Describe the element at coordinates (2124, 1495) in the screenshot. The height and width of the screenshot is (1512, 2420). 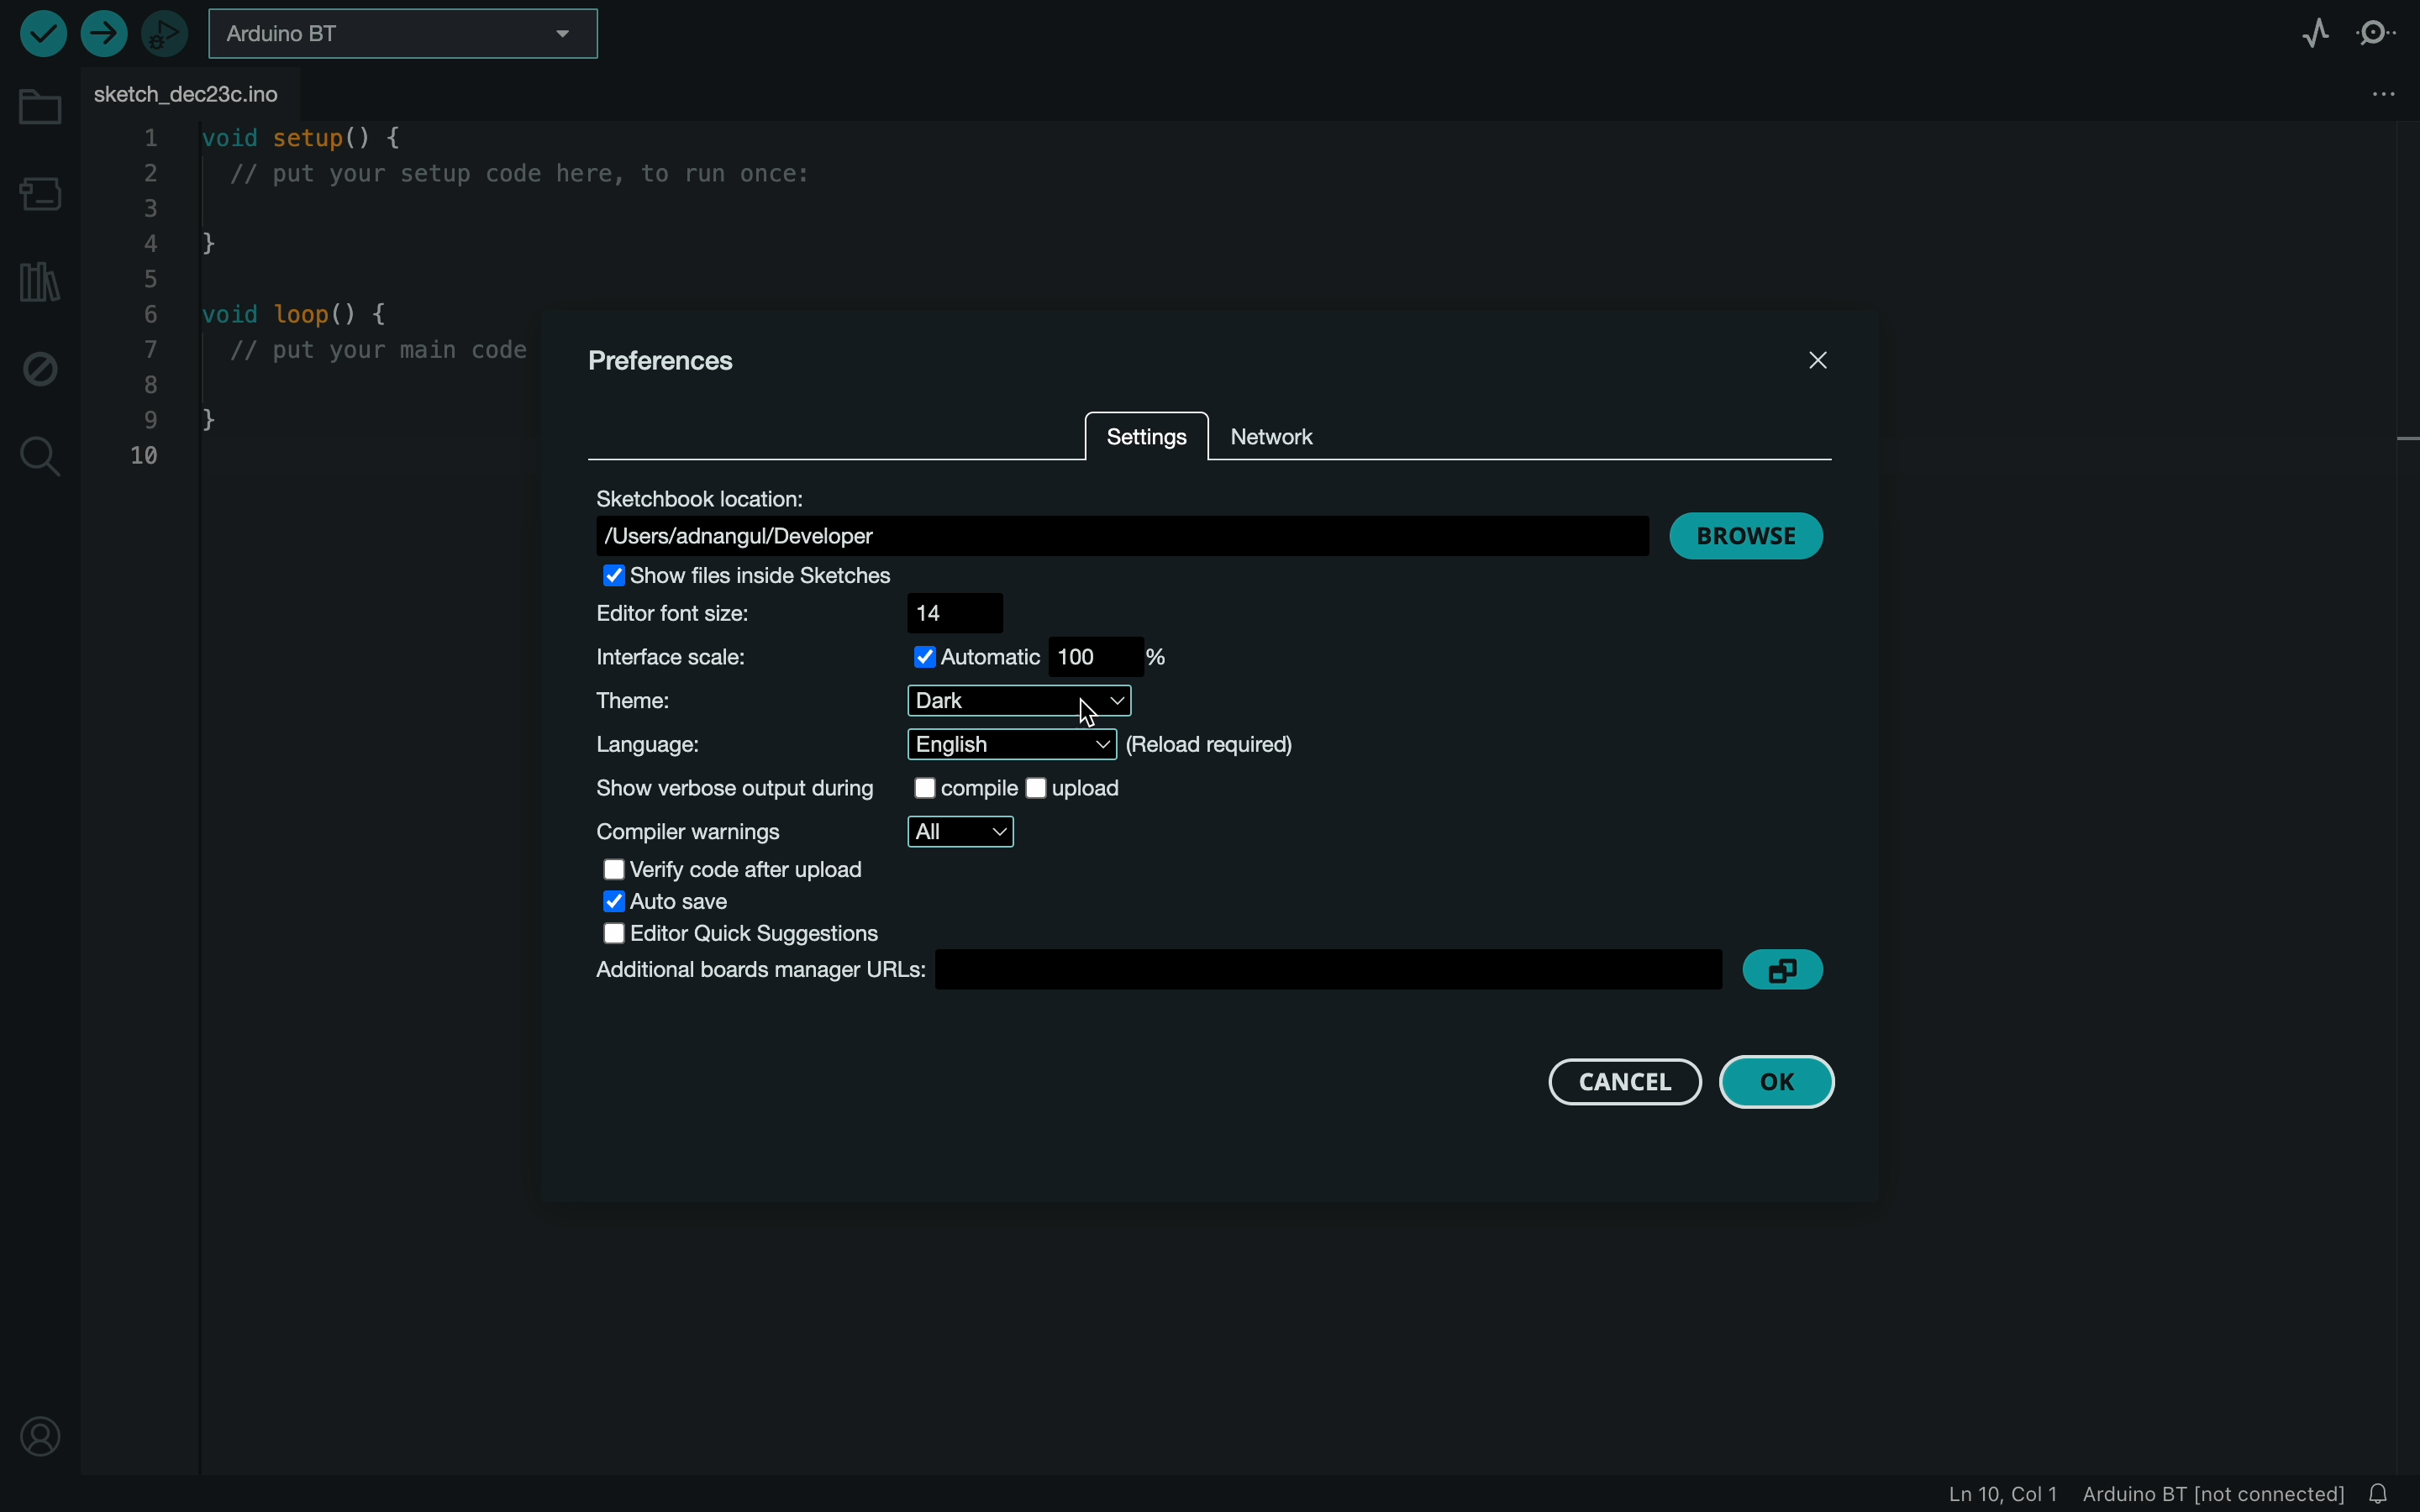
I see `file imformation` at that location.